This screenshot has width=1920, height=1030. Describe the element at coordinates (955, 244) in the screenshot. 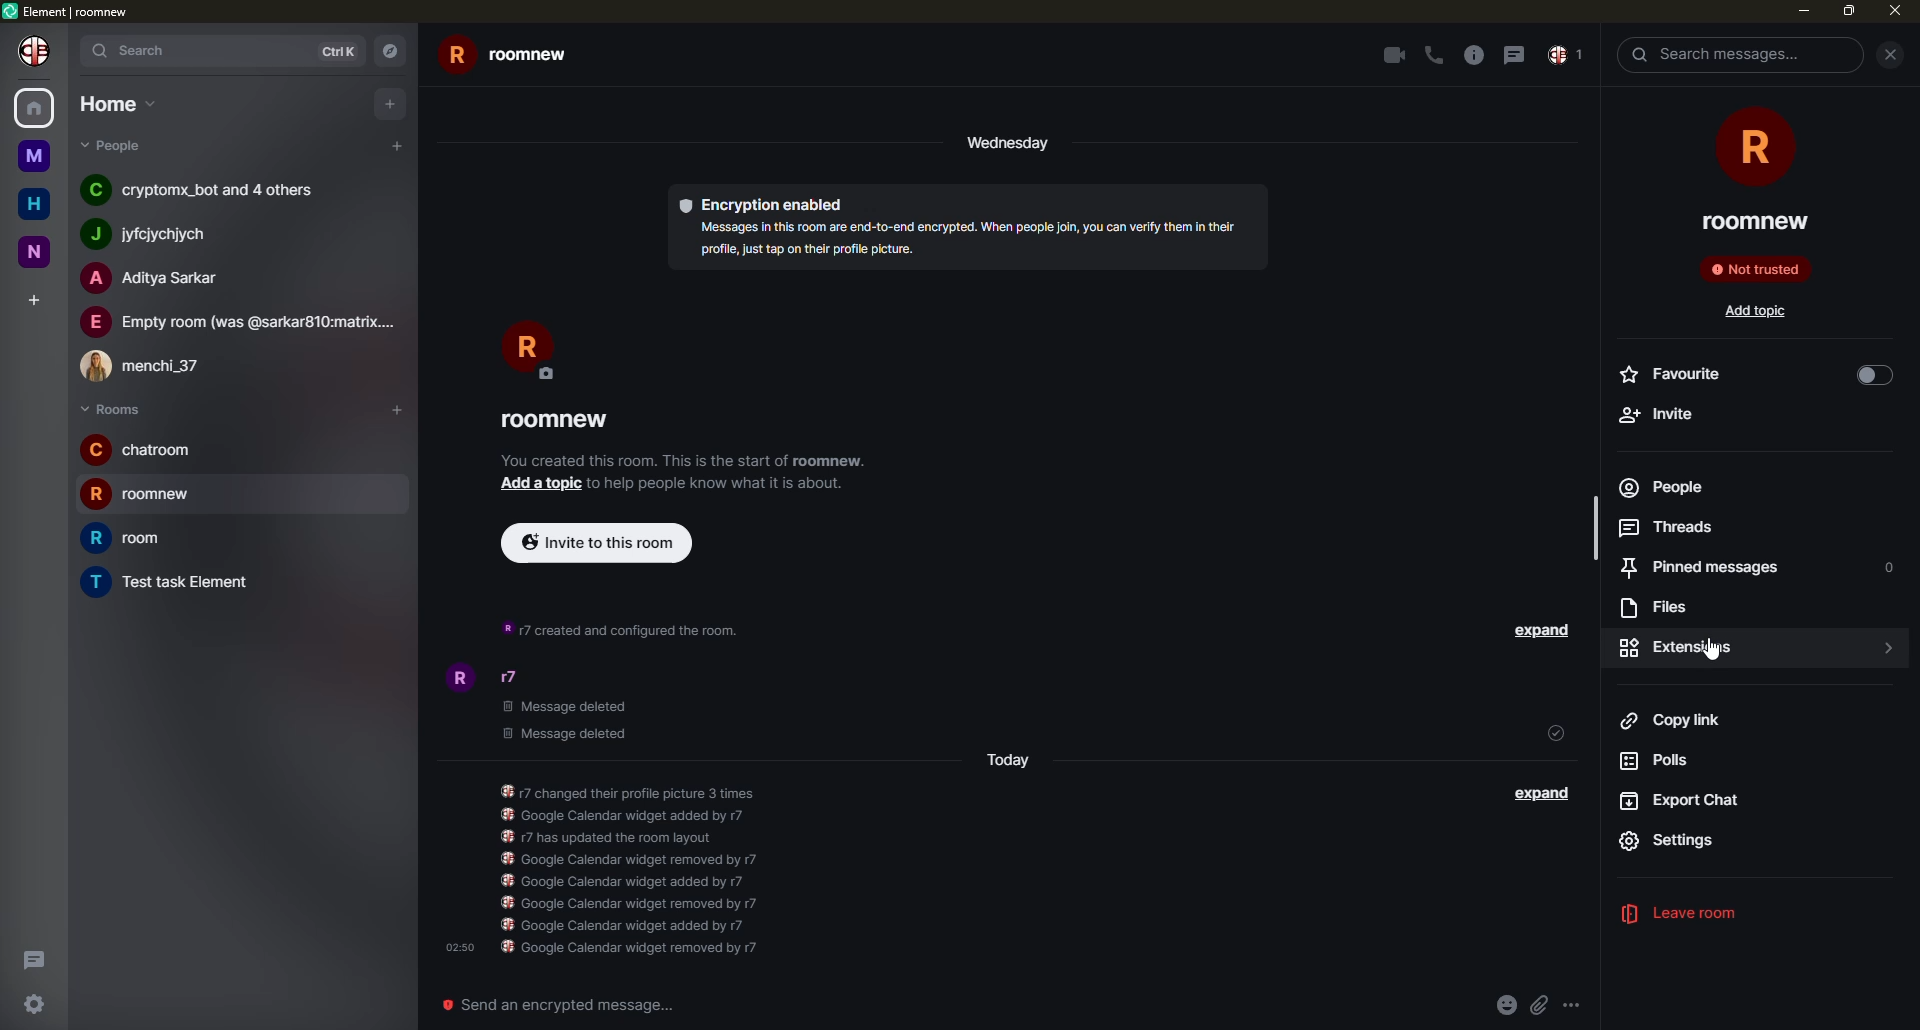

I see `info` at that location.